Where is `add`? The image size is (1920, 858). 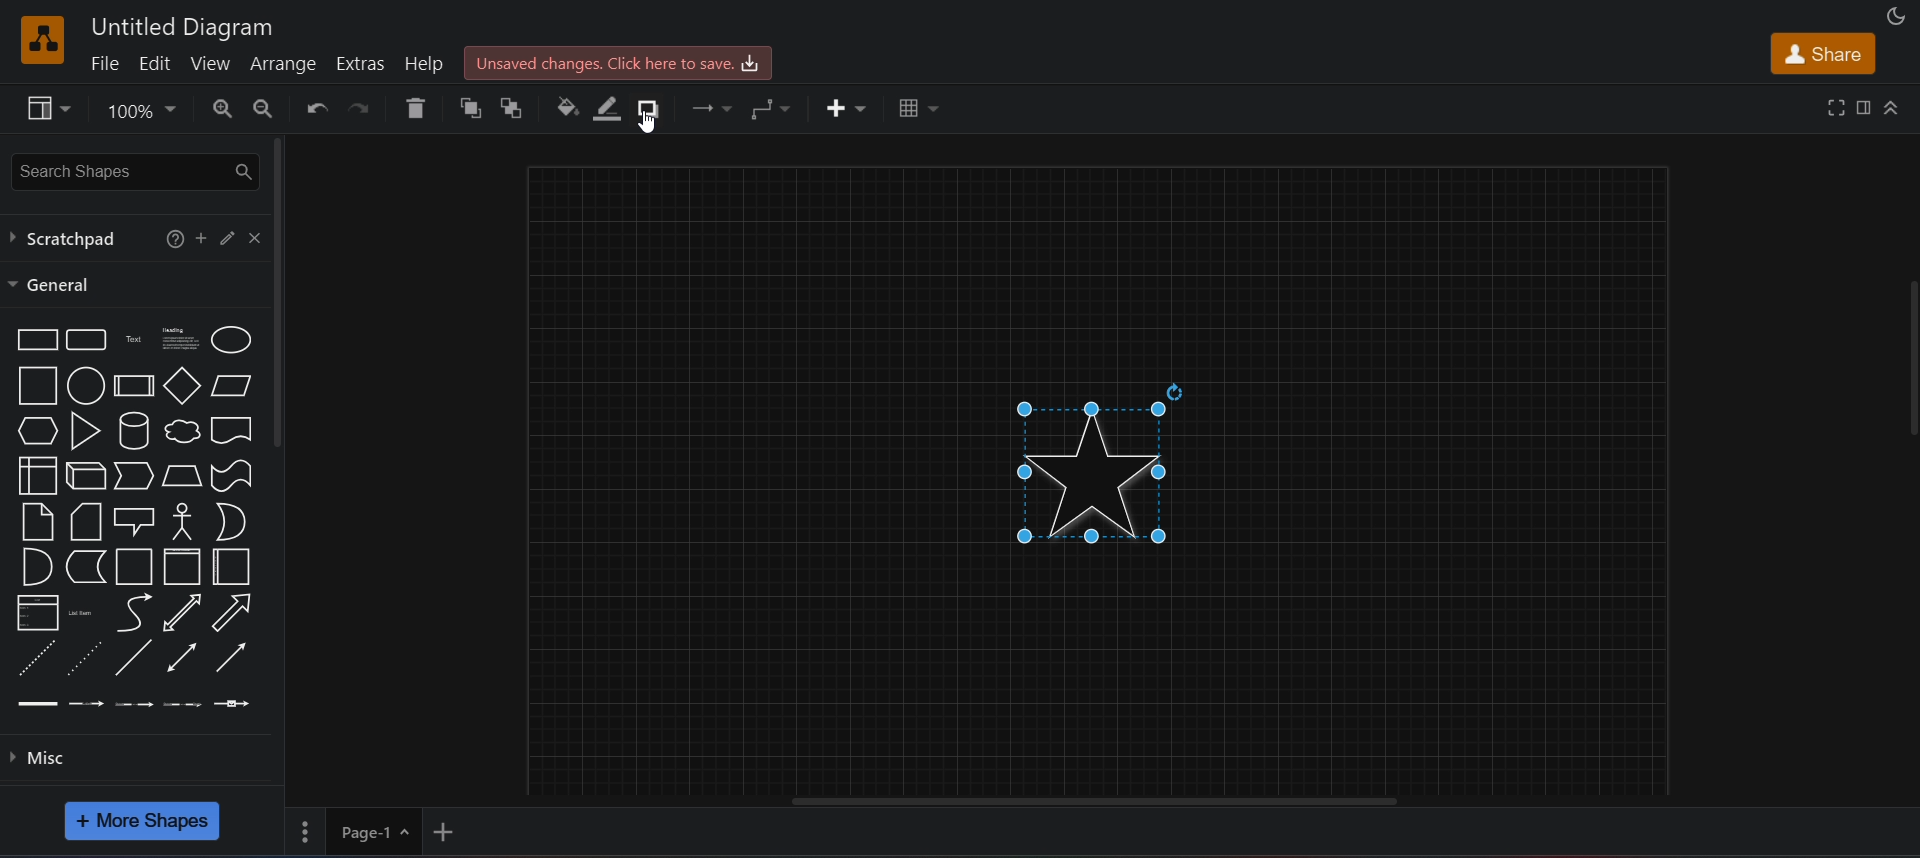
add is located at coordinates (201, 237).